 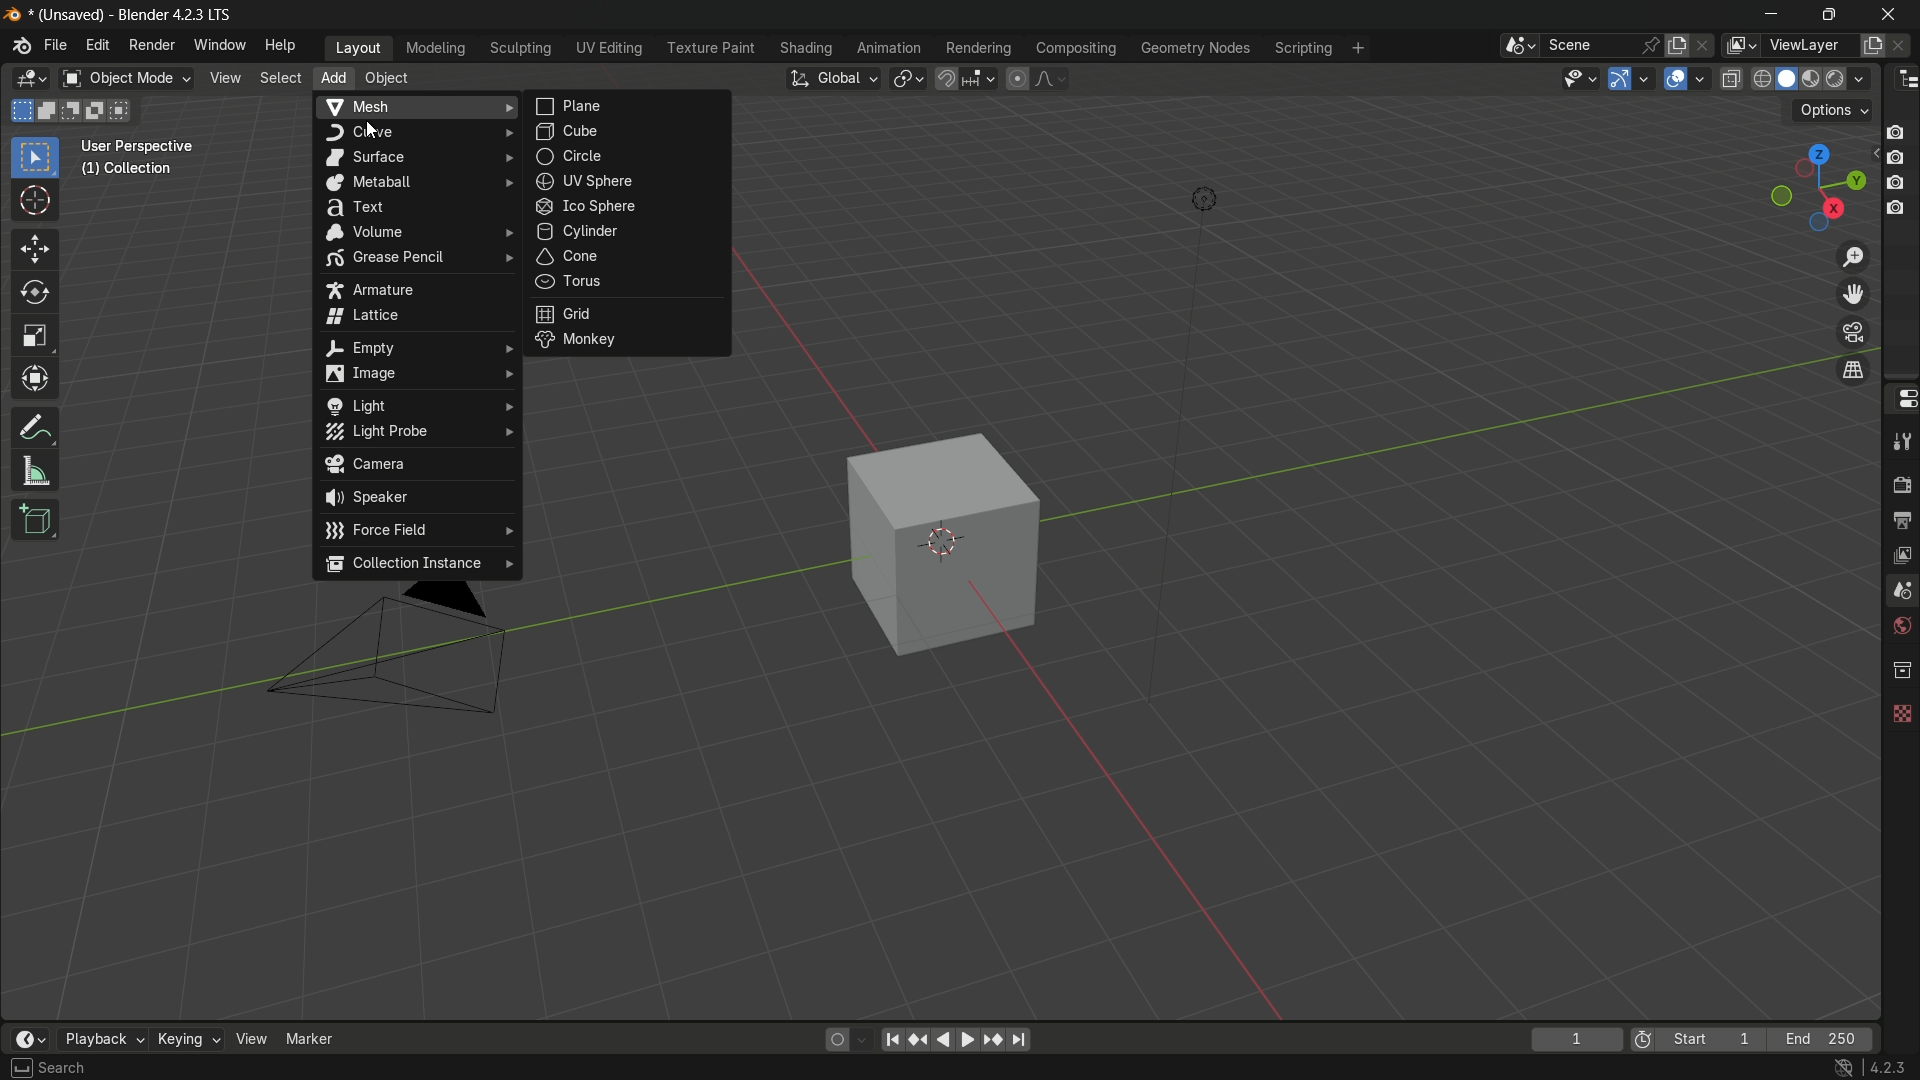 What do you see at coordinates (331, 79) in the screenshot?
I see `add menu` at bounding box center [331, 79].